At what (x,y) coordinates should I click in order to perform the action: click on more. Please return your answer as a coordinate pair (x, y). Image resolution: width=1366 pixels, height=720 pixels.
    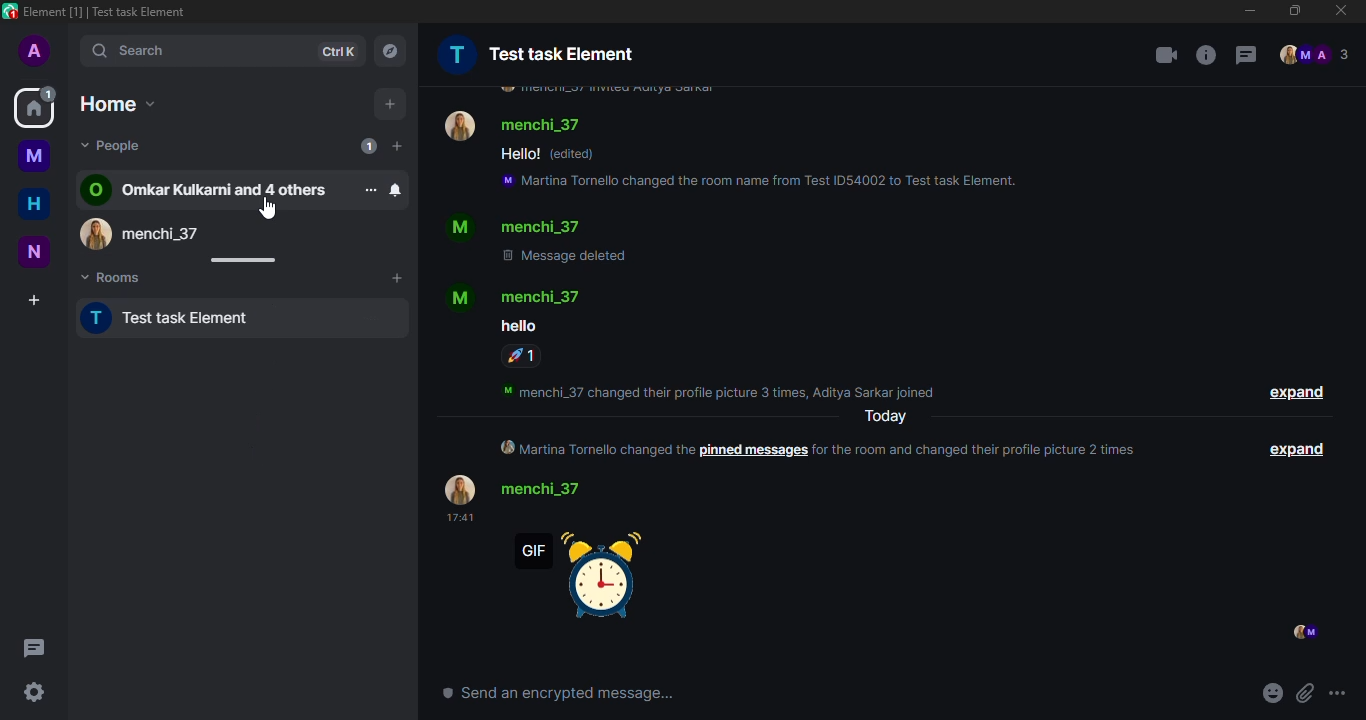
    Looking at the image, I should click on (370, 189).